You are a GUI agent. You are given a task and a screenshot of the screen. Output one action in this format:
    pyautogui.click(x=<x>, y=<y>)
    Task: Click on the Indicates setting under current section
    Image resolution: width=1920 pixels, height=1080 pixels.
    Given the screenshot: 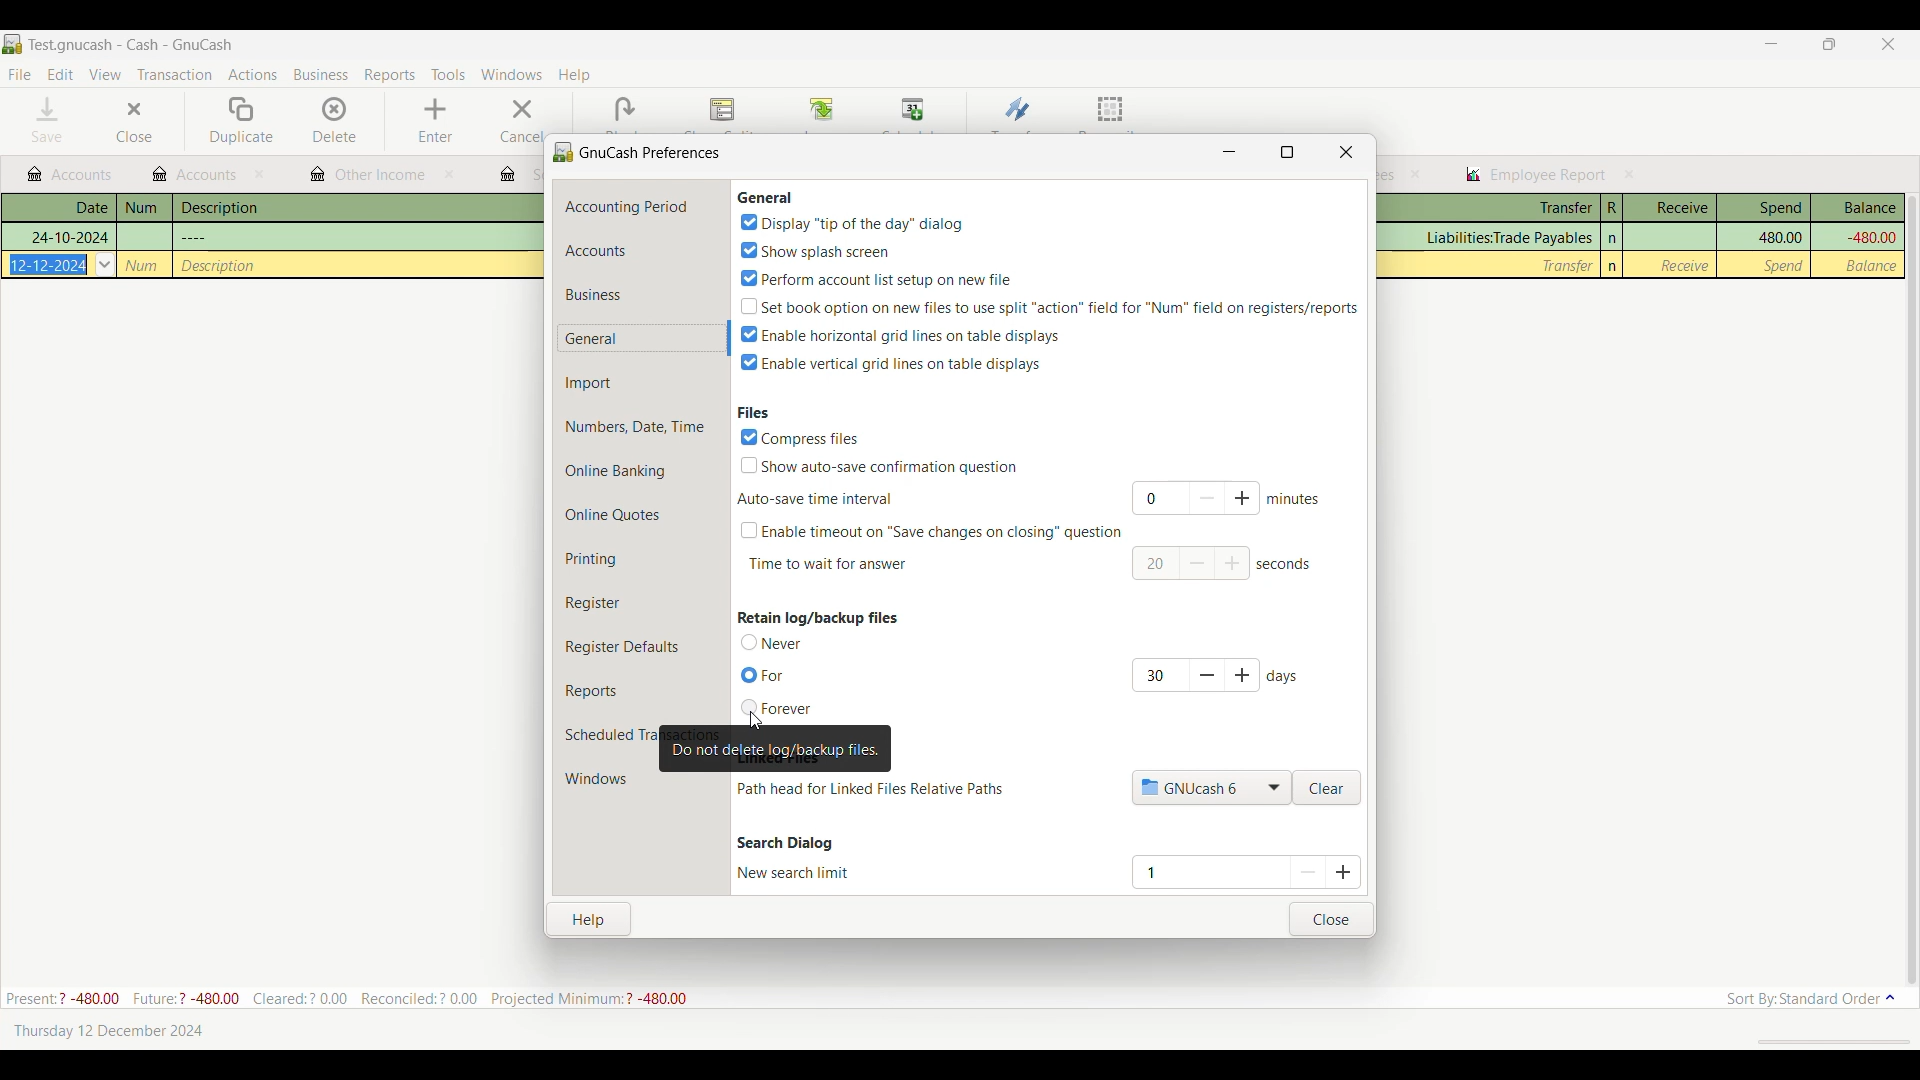 What is the action you would take?
    pyautogui.click(x=794, y=872)
    